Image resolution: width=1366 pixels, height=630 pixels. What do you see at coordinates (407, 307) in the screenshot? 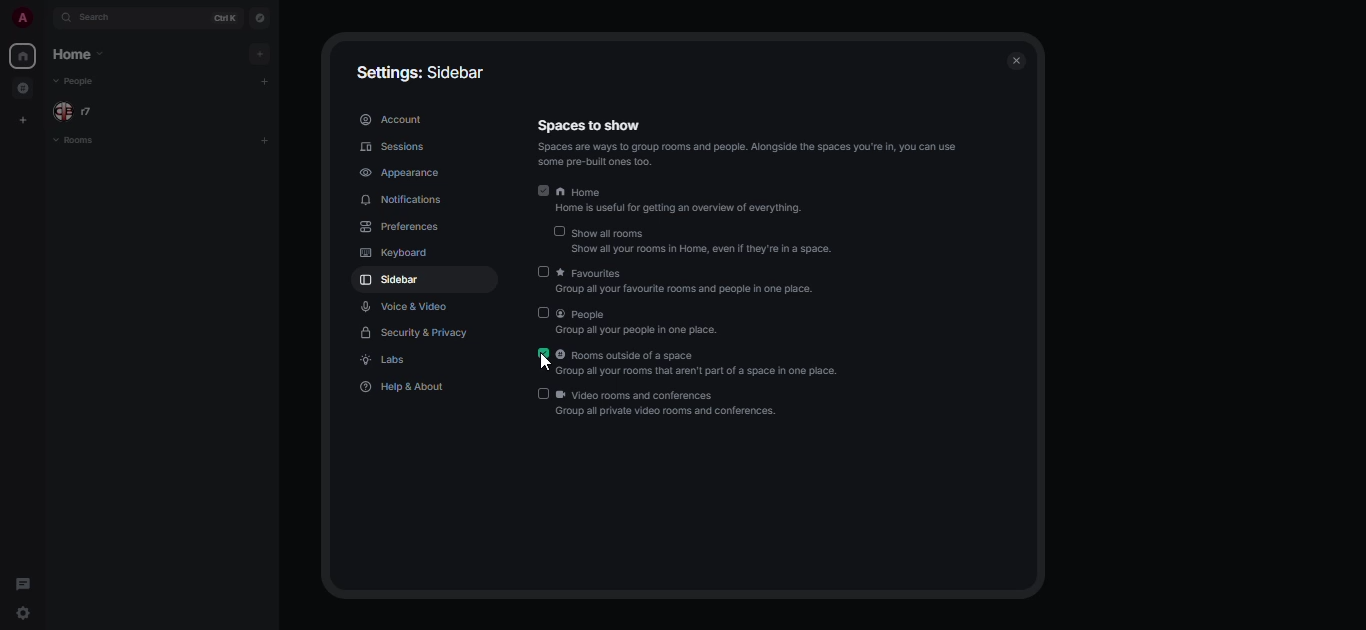
I see `voice & video` at bounding box center [407, 307].